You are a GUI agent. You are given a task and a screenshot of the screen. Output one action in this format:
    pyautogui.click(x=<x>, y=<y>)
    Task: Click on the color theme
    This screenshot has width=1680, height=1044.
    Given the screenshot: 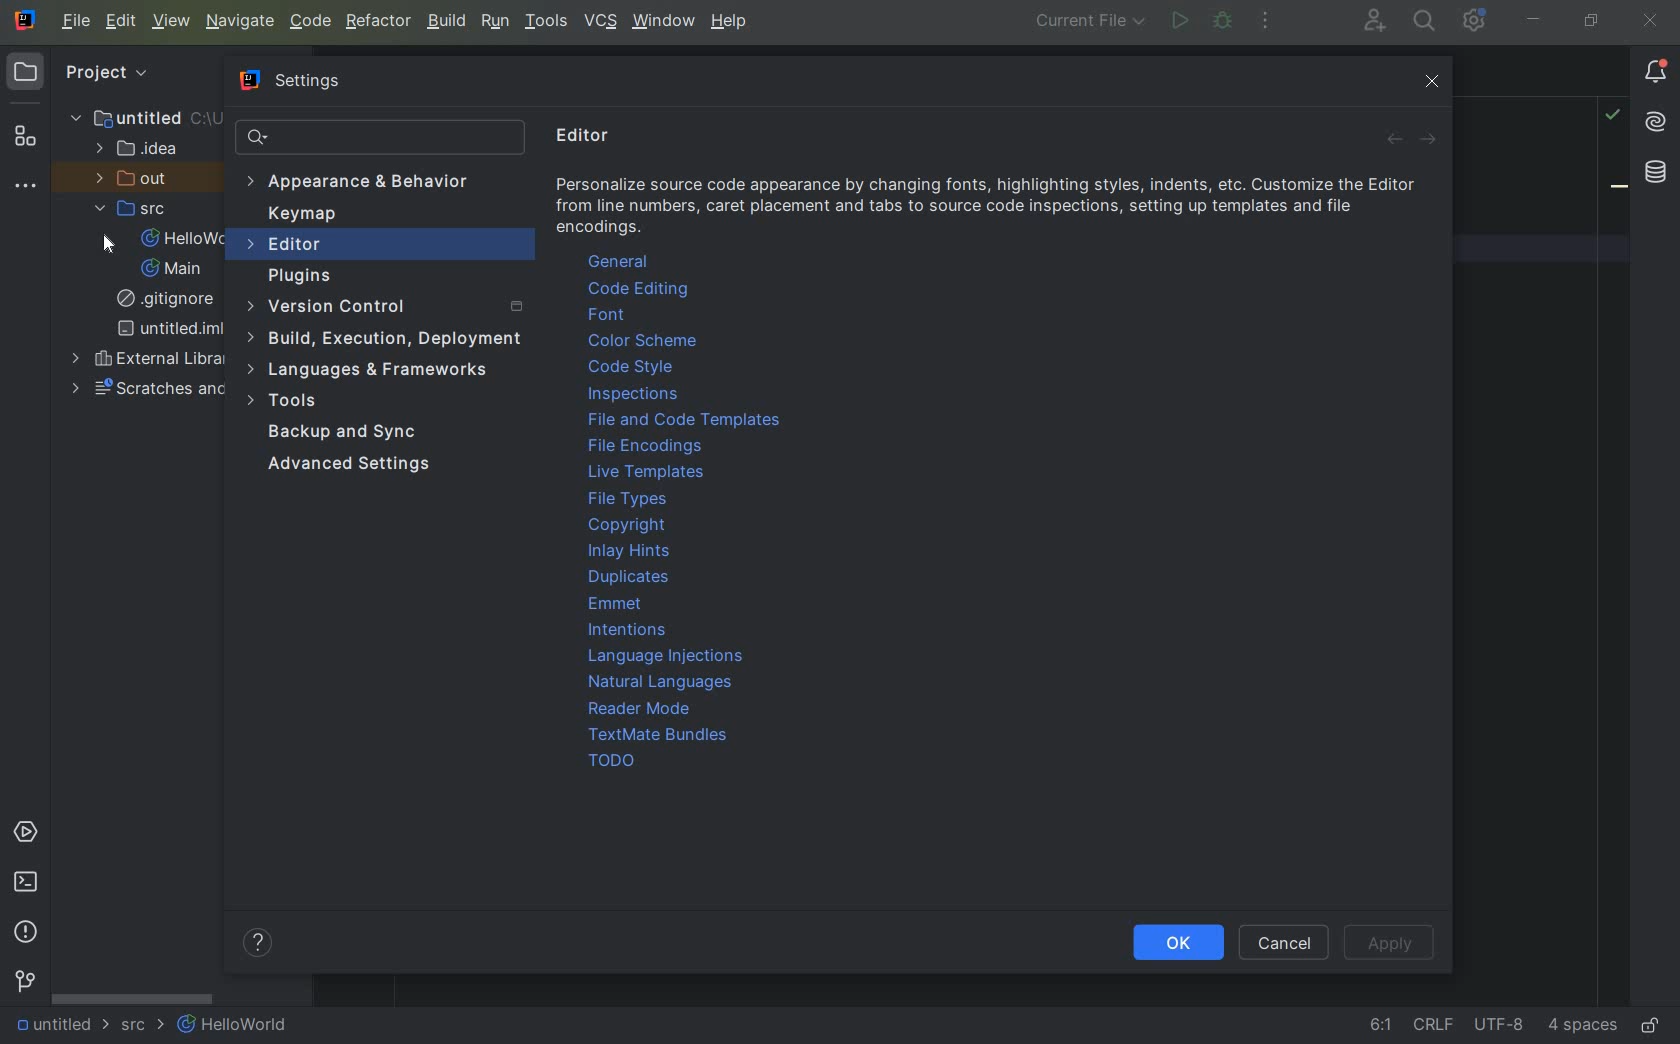 What is the action you would take?
    pyautogui.click(x=643, y=342)
    